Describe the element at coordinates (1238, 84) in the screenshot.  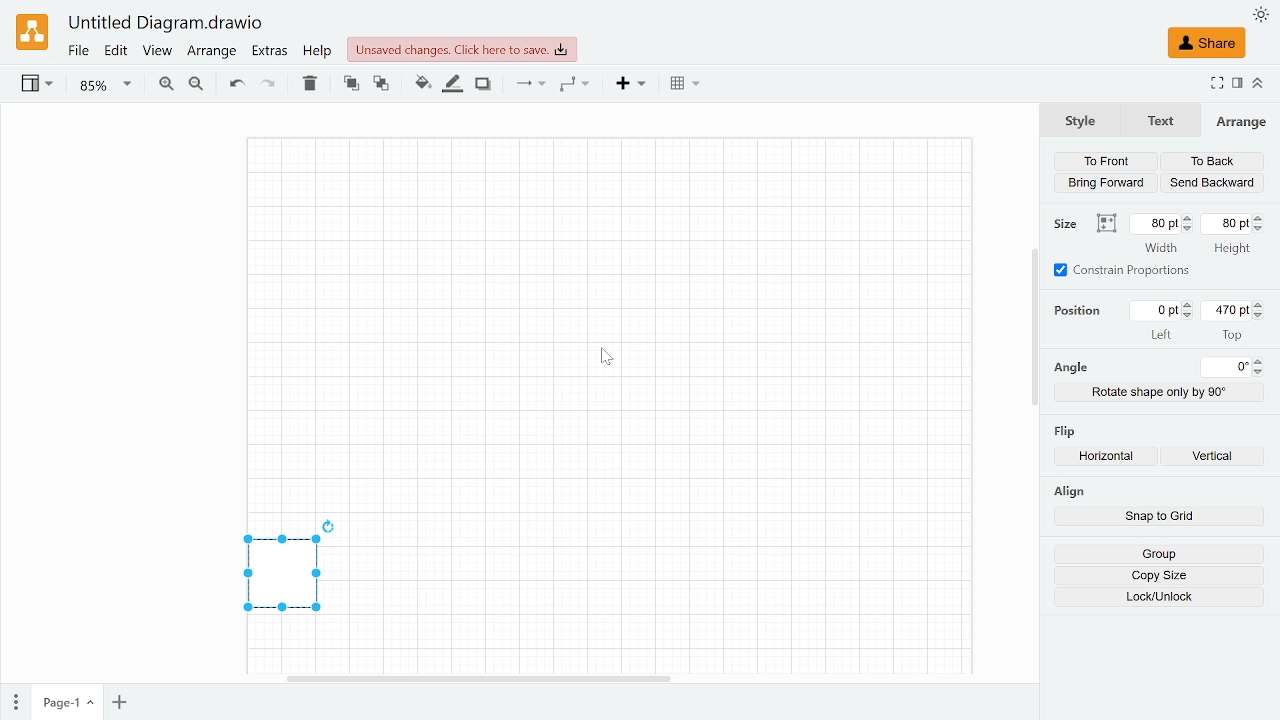
I see `Format` at that location.